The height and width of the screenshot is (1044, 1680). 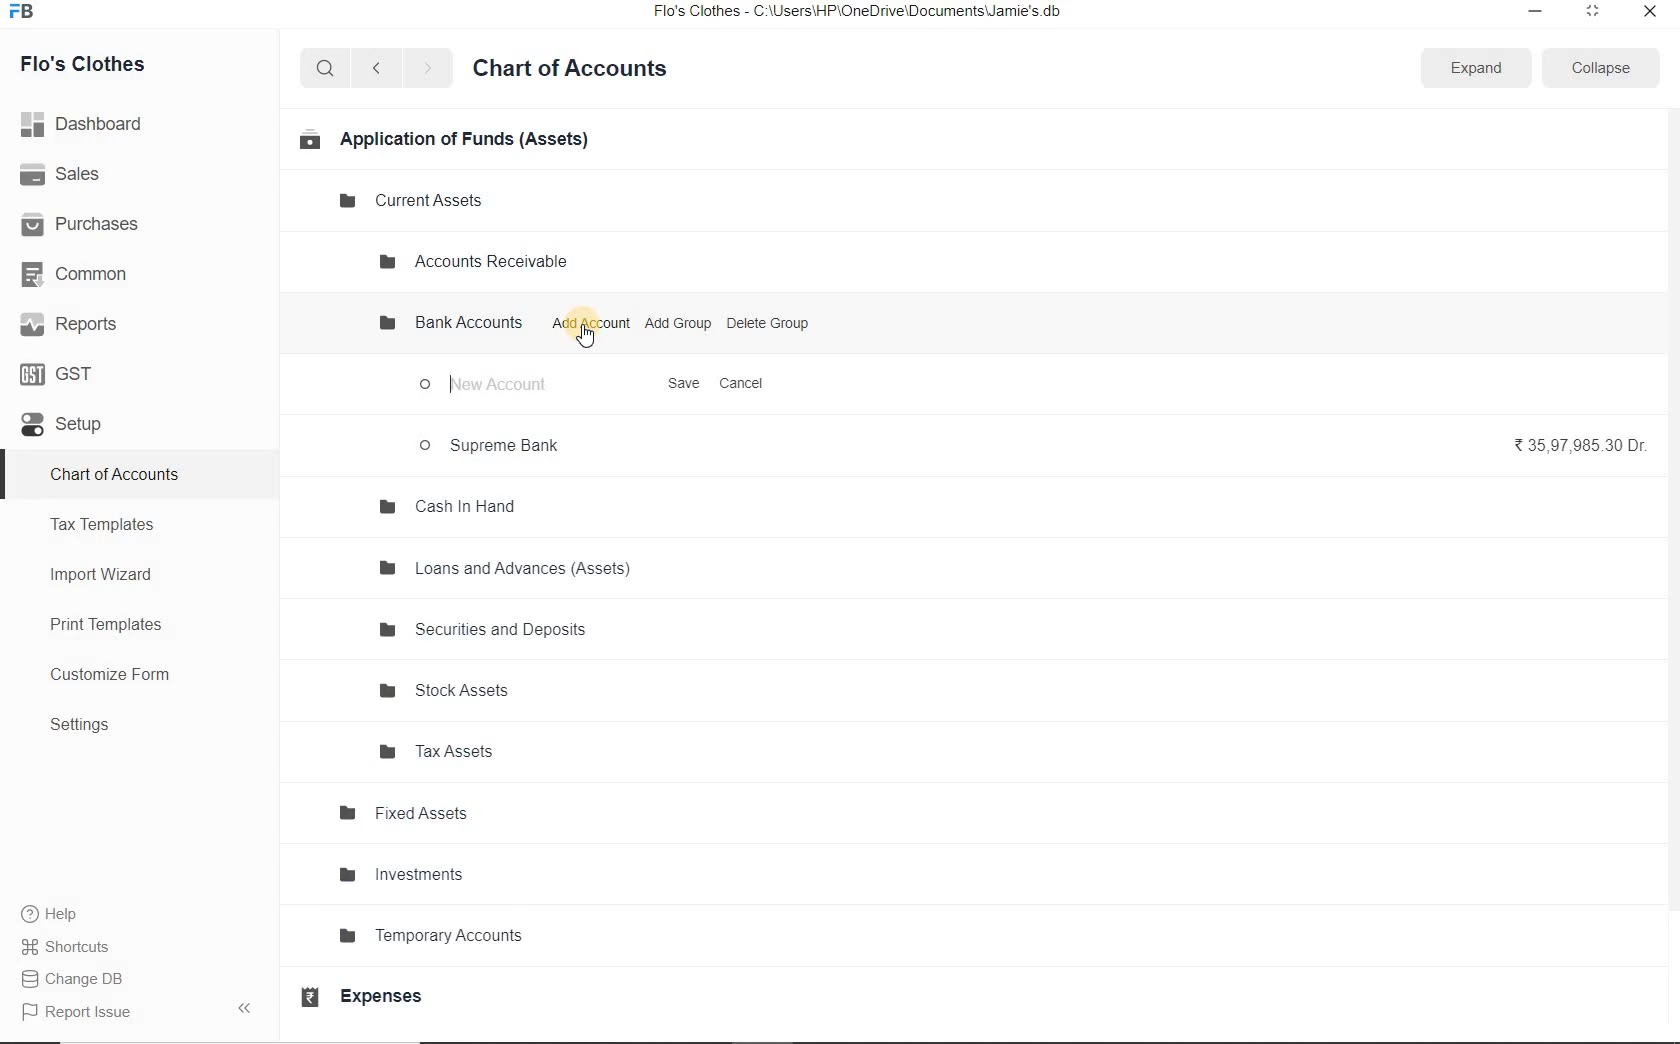 I want to click on Application of Funds (Assets), so click(x=447, y=140).